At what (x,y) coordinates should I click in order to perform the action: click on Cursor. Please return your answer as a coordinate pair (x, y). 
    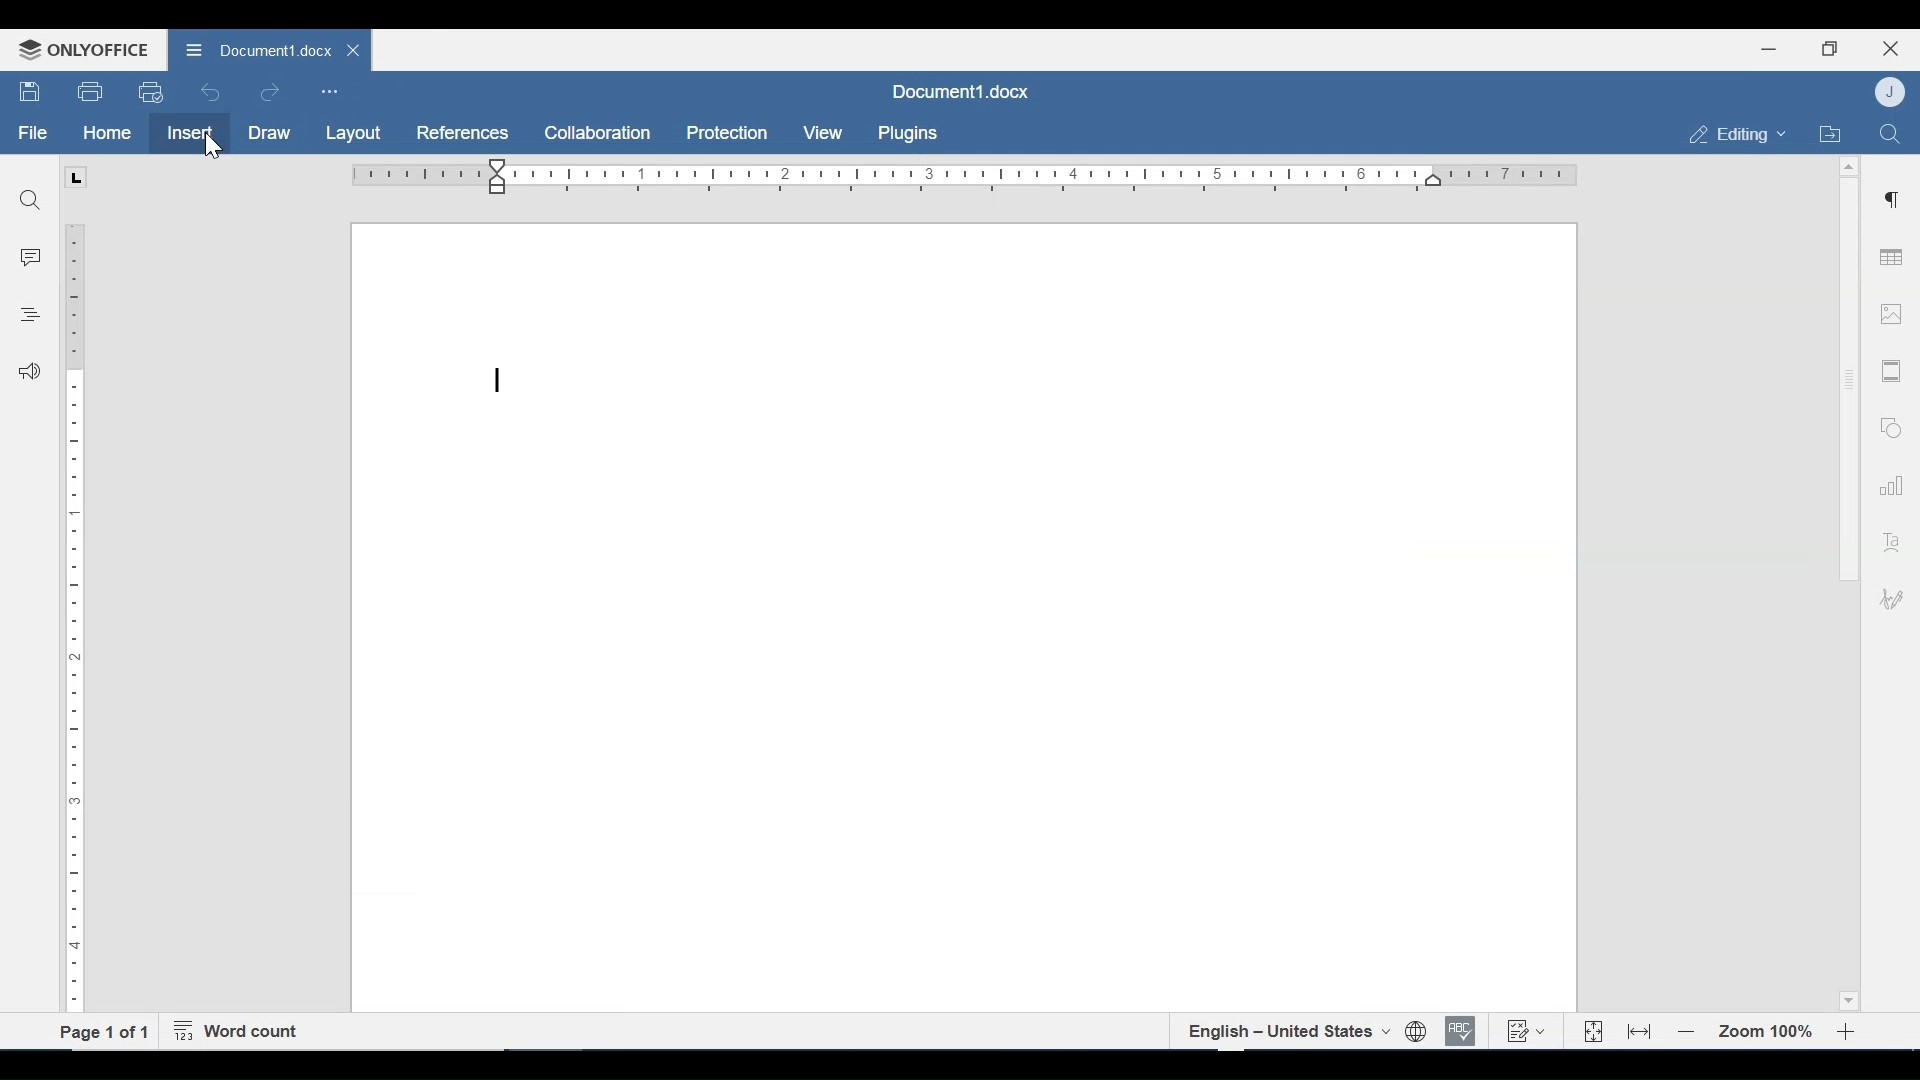
    Looking at the image, I should click on (213, 150).